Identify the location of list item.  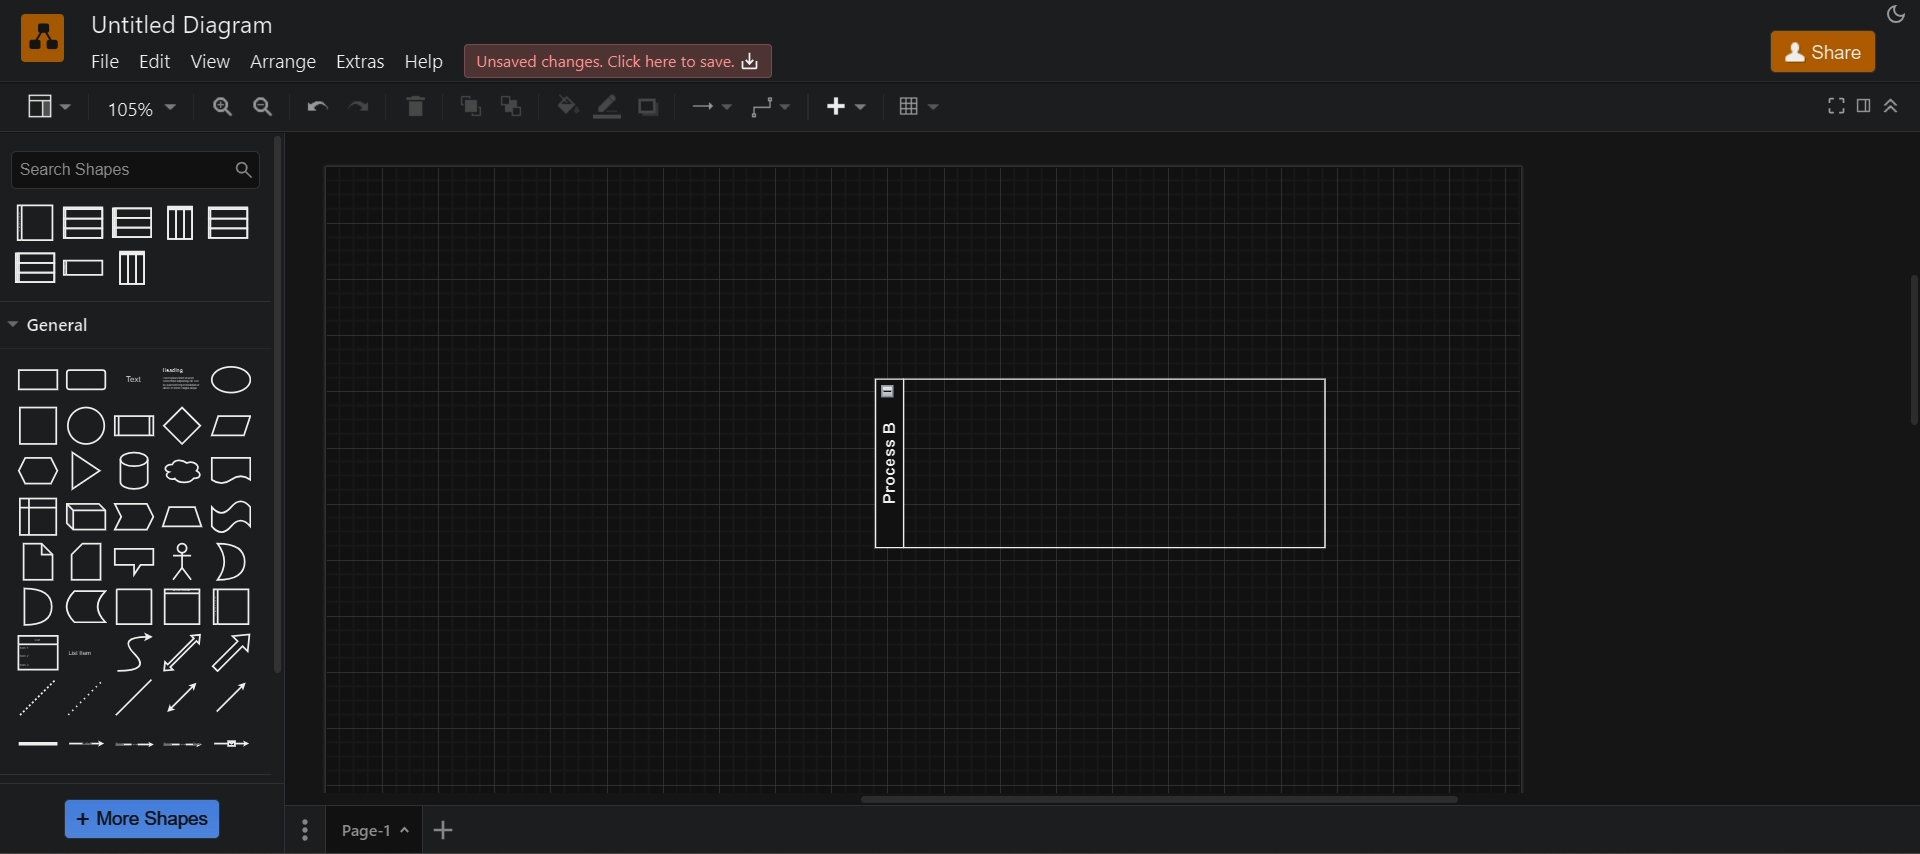
(82, 654).